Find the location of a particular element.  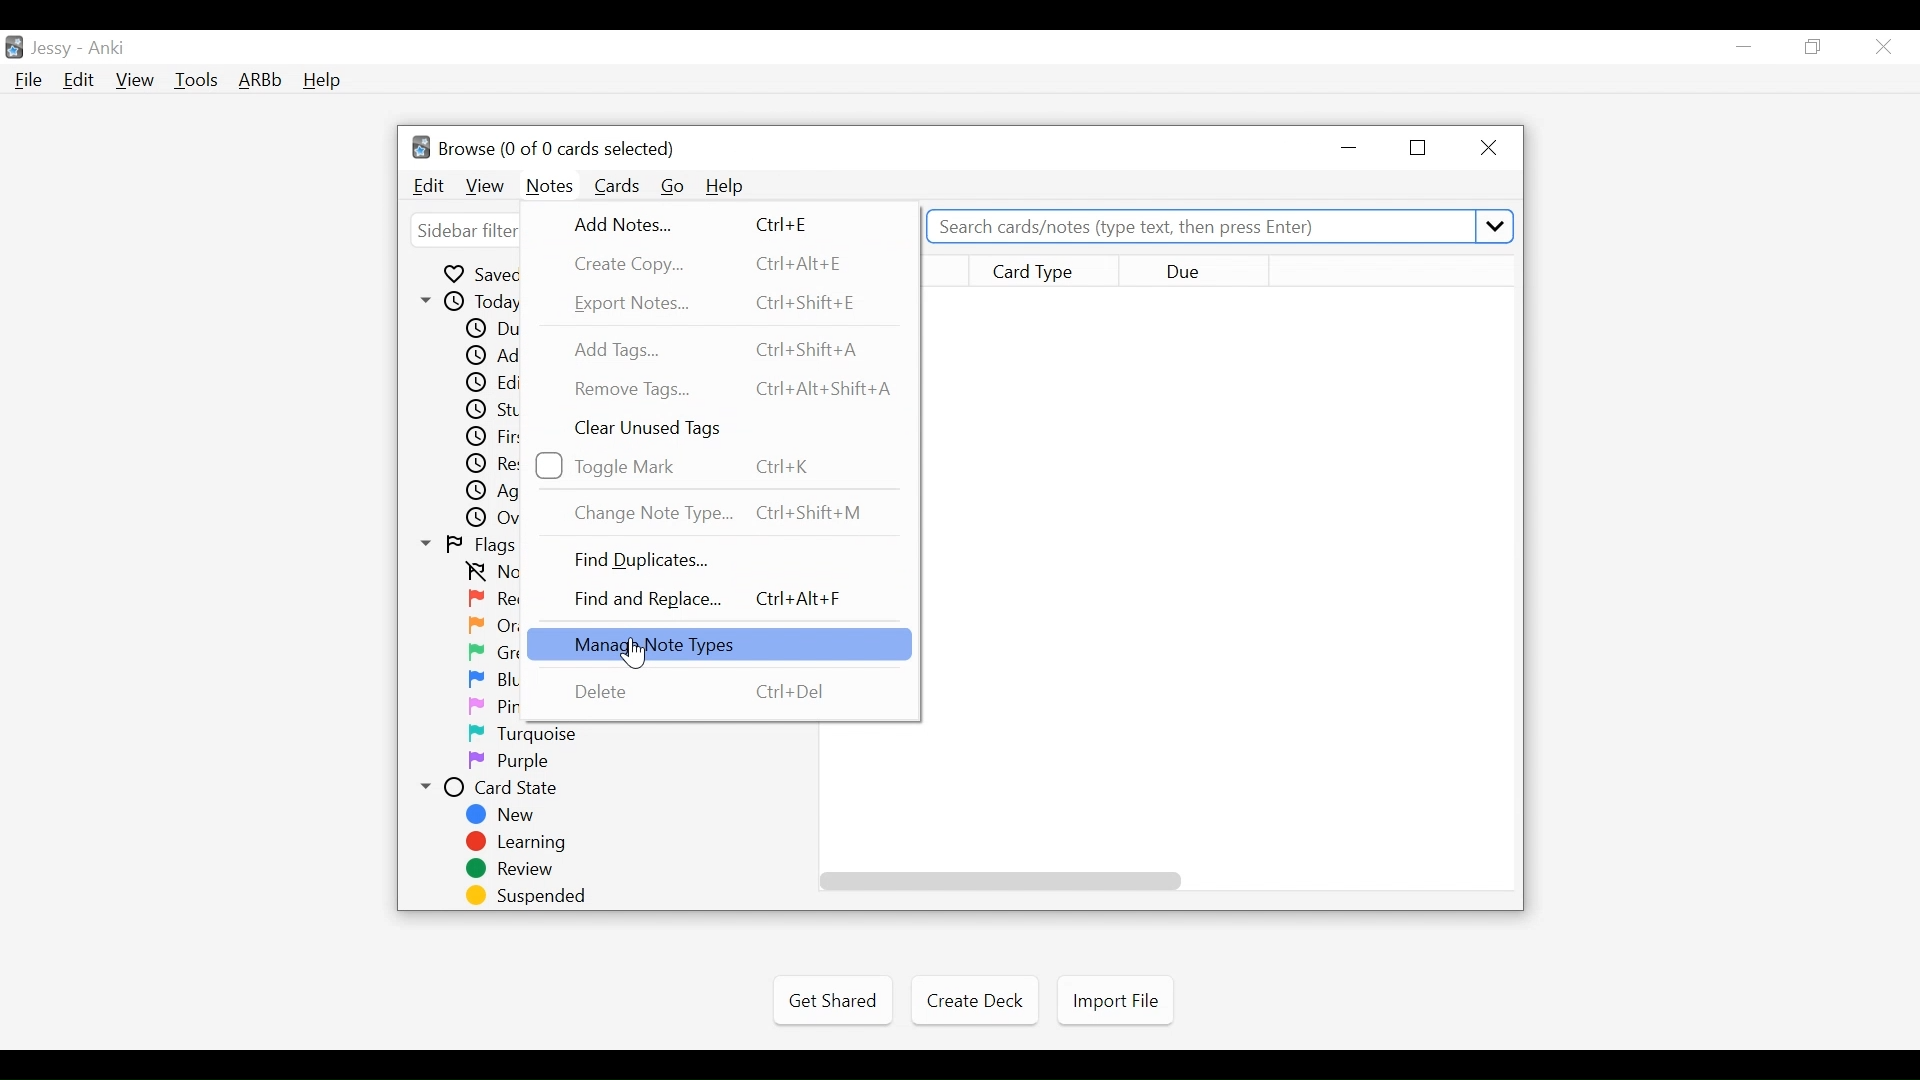

Red is located at coordinates (491, 598).